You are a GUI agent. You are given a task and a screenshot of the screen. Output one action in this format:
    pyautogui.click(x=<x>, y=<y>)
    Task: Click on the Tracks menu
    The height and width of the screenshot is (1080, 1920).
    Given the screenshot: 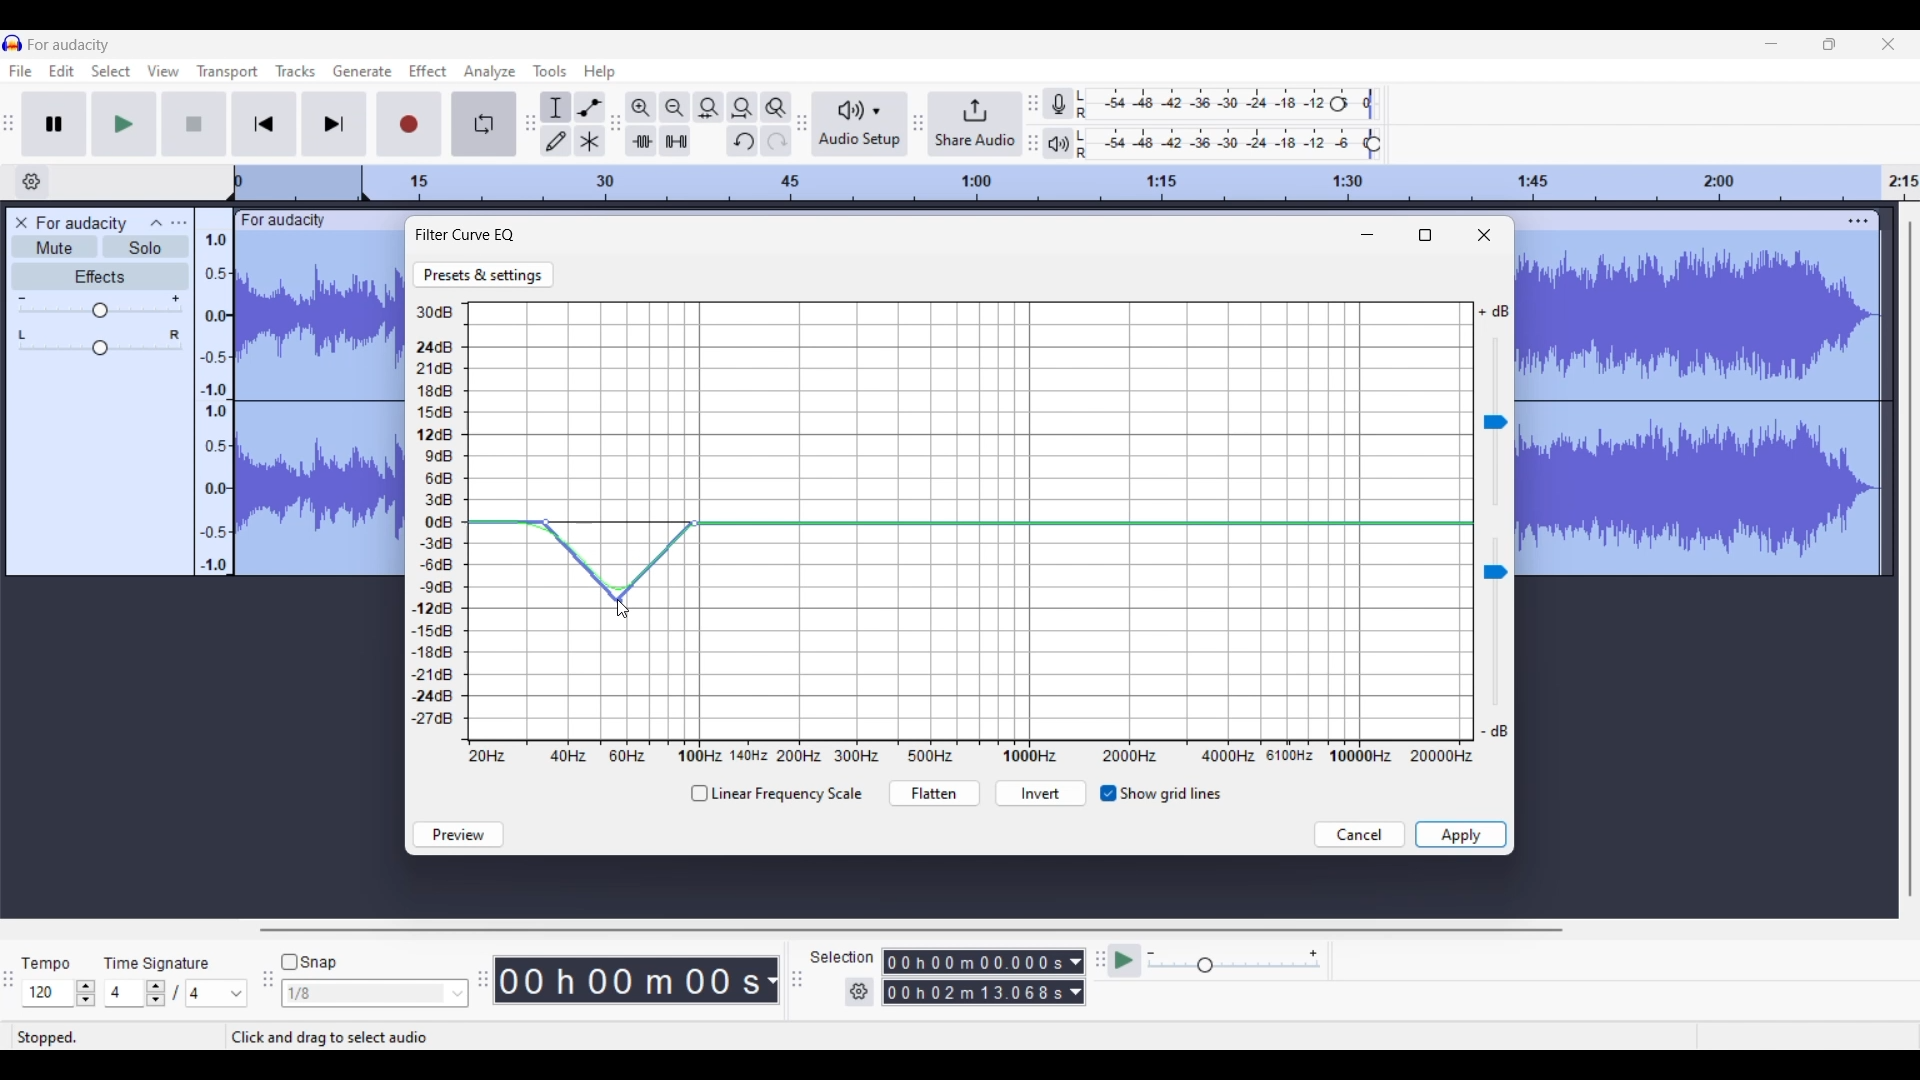 What is the action you would take?
    pyautogui.click(x=295, y=71)
    